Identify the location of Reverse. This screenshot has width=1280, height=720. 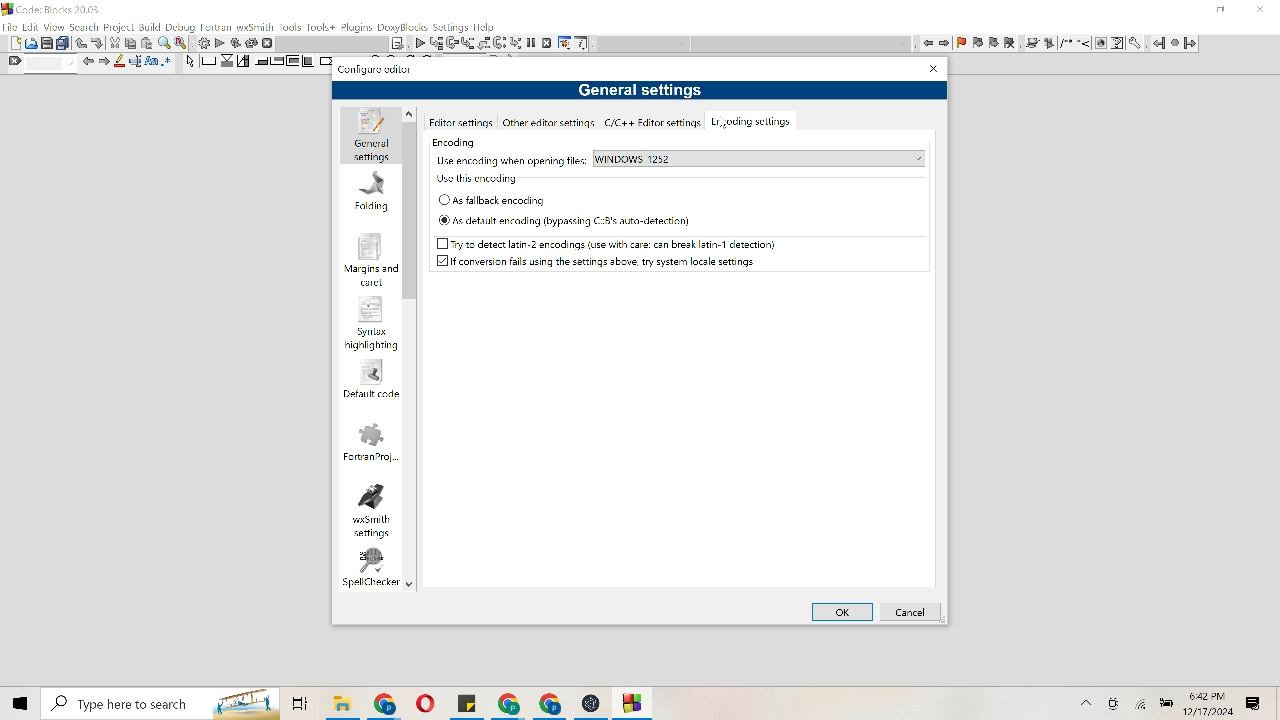
(243, 43).